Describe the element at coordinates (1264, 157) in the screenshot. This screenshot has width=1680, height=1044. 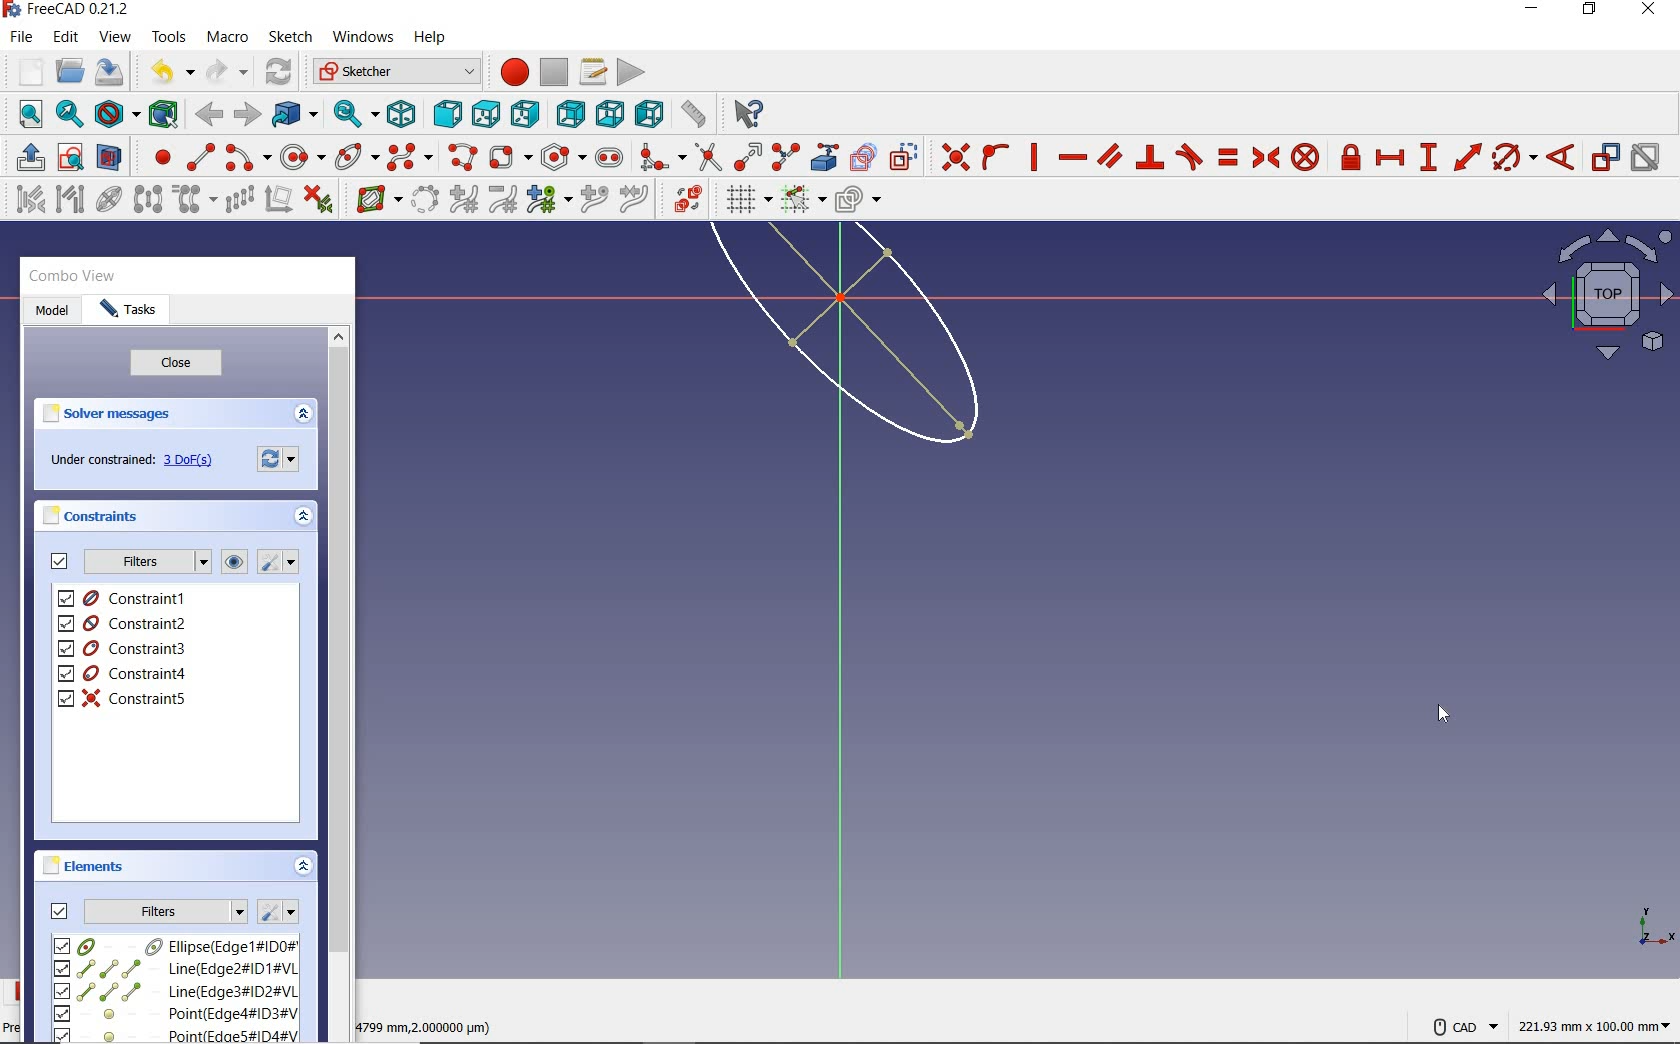
I see `constrain symmetrical` at that location.